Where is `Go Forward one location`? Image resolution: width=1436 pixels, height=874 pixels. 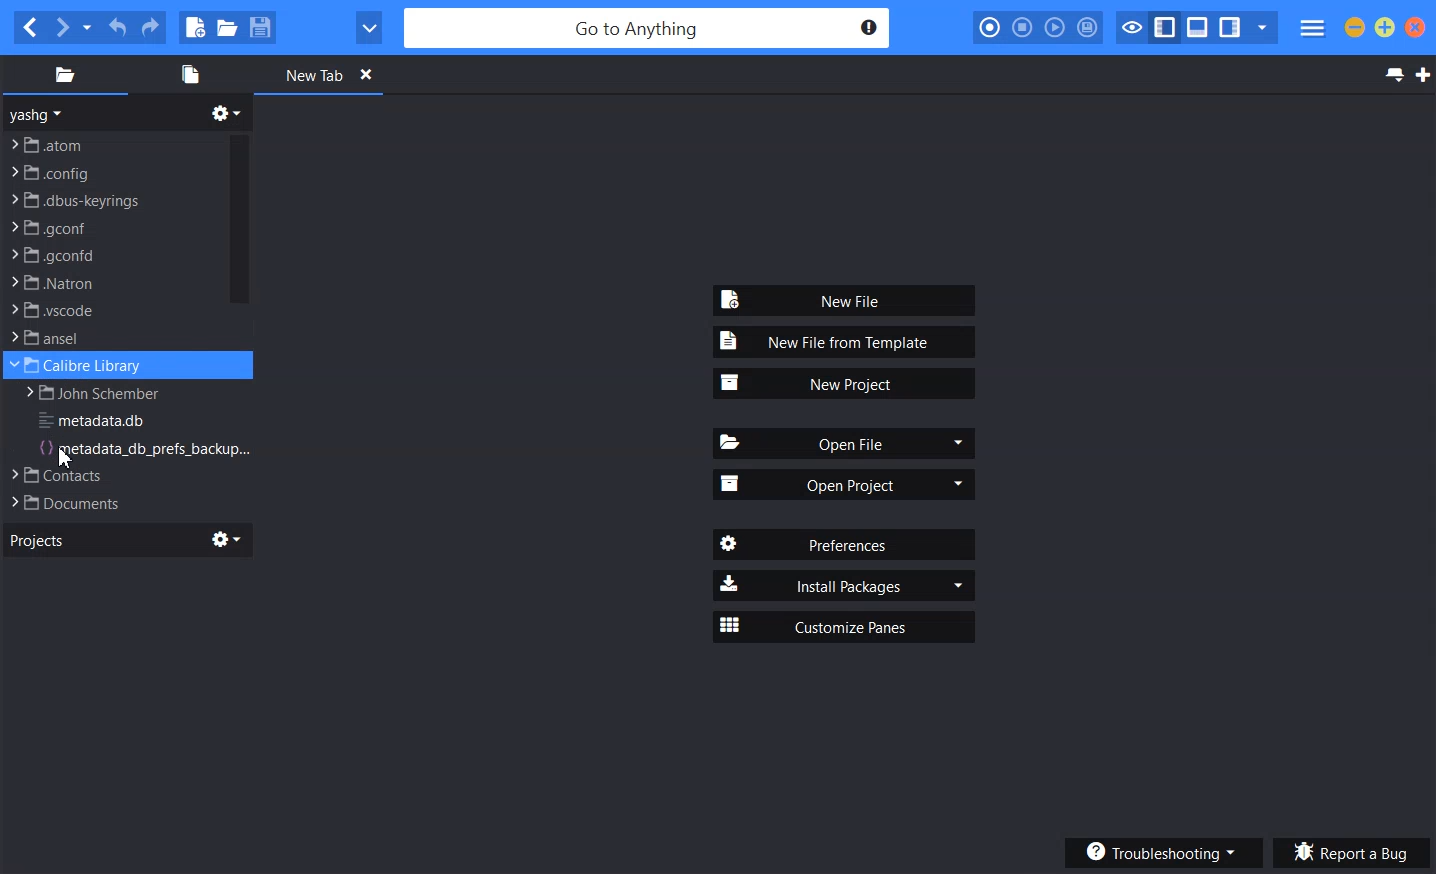
Go Forward one location is located at coordinates (61, 28).